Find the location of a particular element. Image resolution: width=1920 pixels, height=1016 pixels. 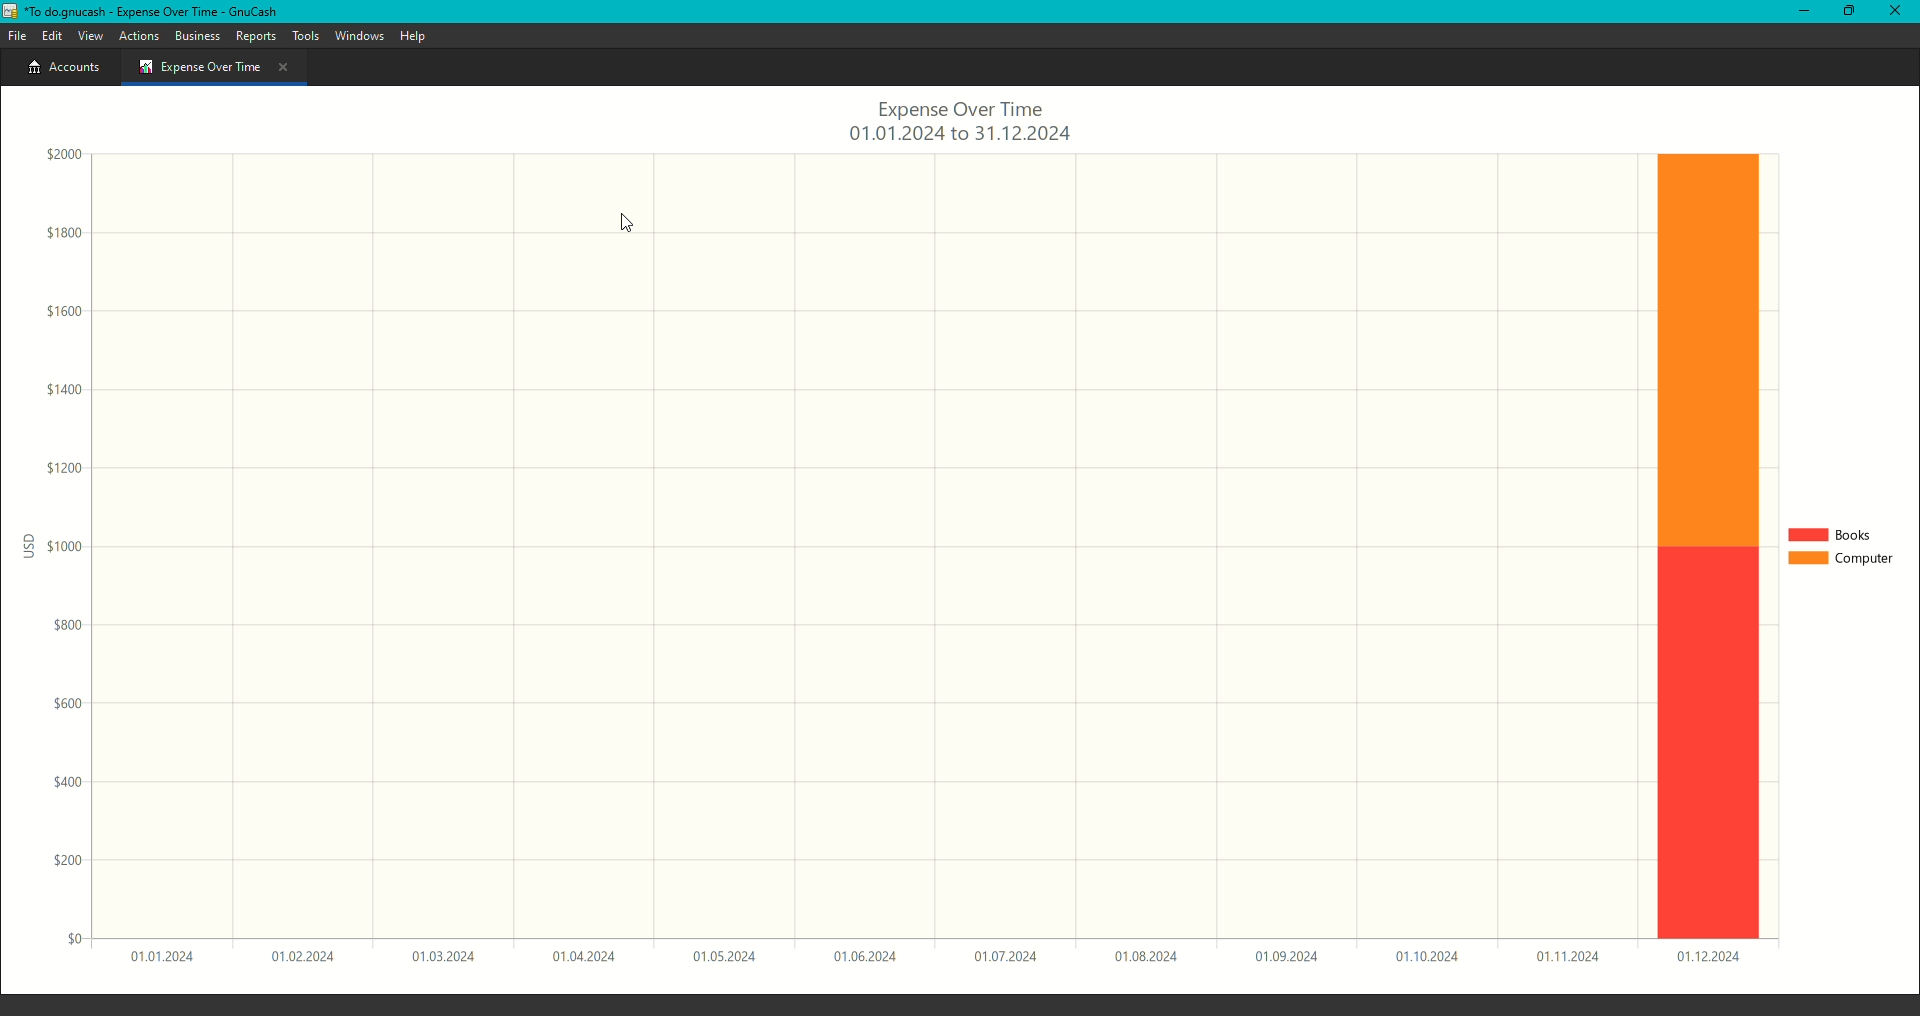

Business is located at coordinates (197, 36).